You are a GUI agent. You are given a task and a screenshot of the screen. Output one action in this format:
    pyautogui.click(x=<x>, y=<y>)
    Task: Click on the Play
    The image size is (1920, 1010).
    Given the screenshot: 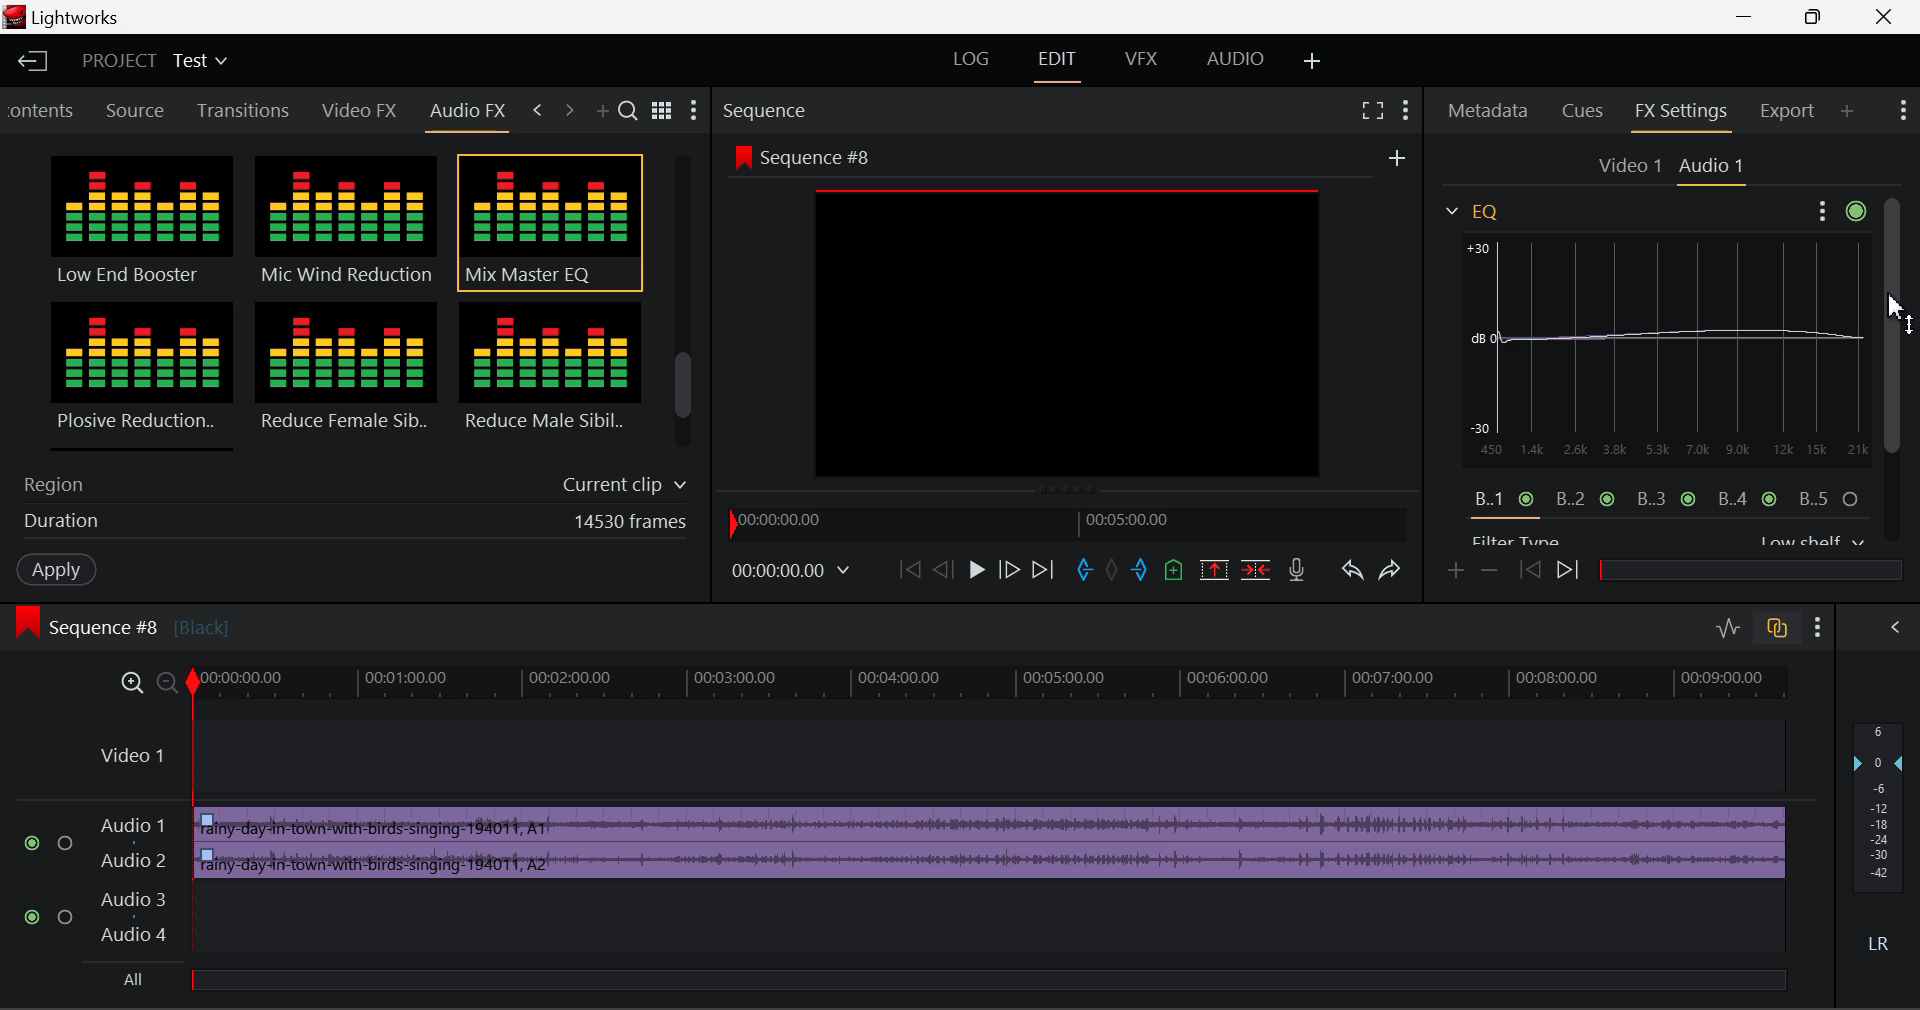 What is the action you would take?
    pyautogui.click(x=977, y=571)
    